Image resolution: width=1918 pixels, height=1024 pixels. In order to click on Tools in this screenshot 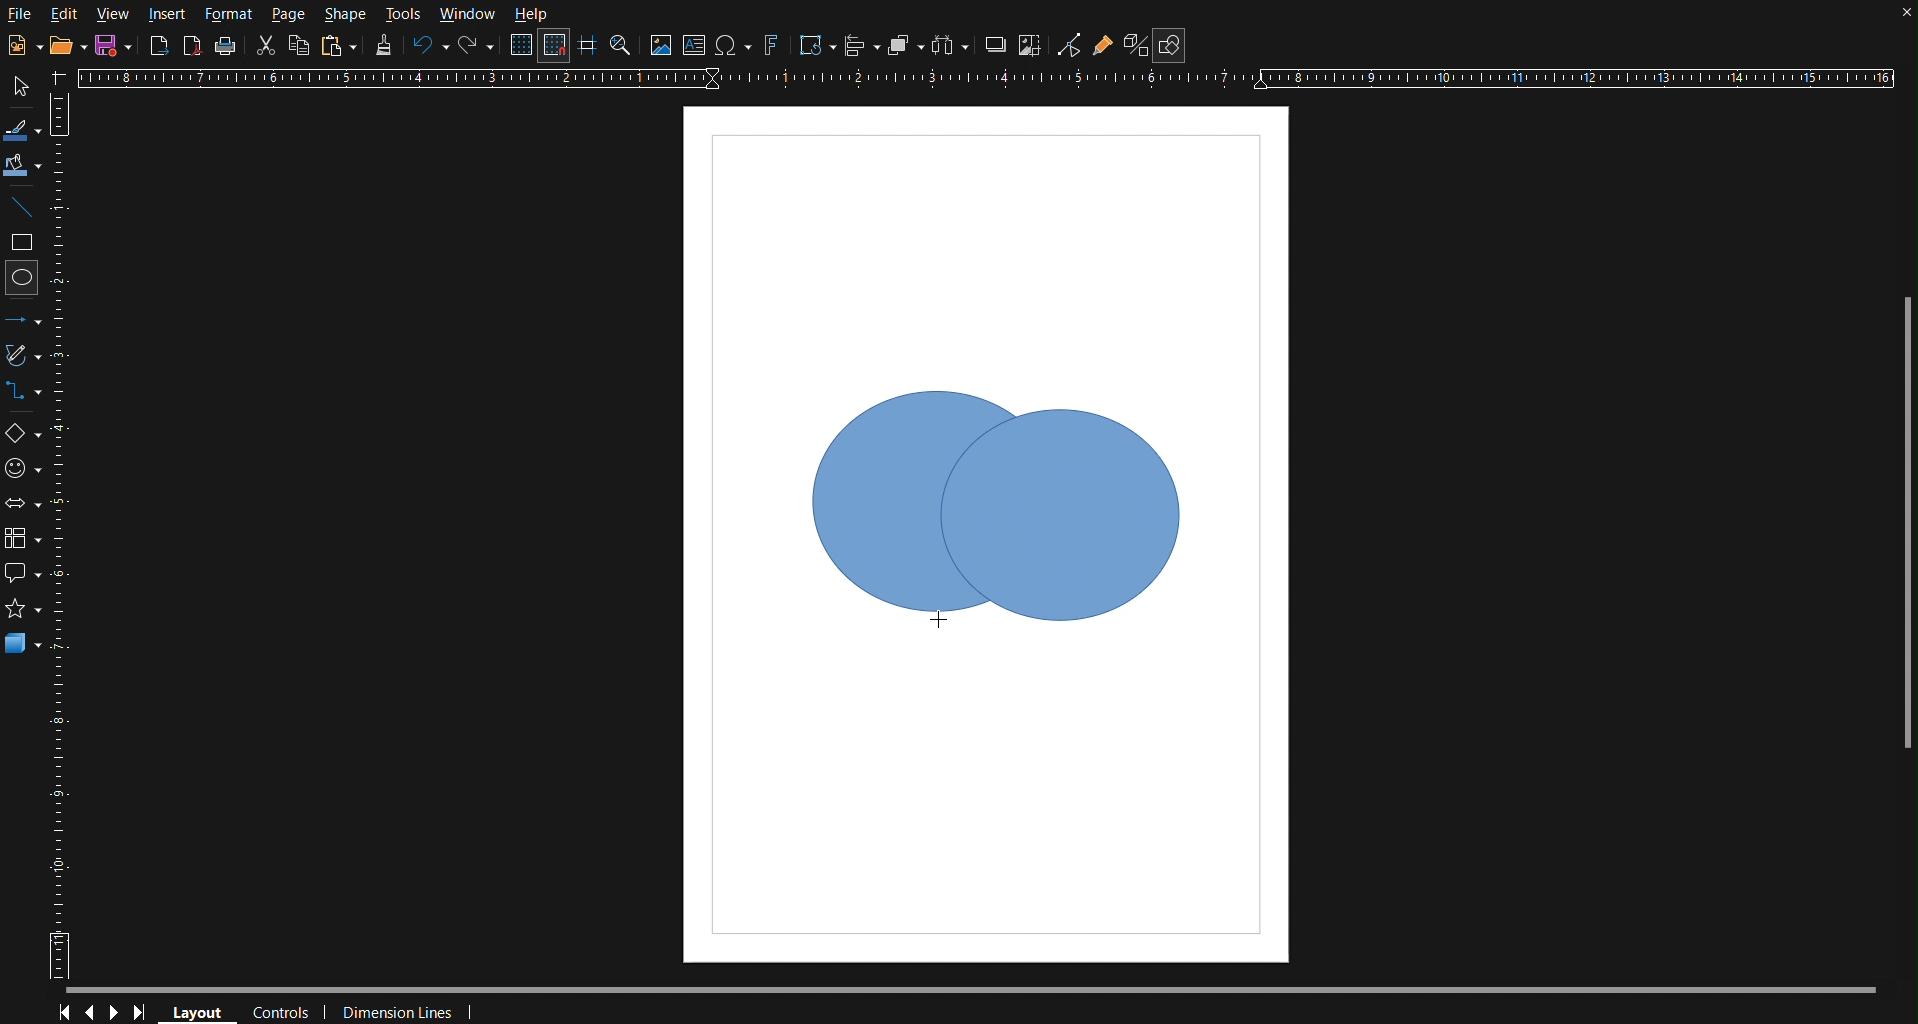, I will do `click(405, 12)`.